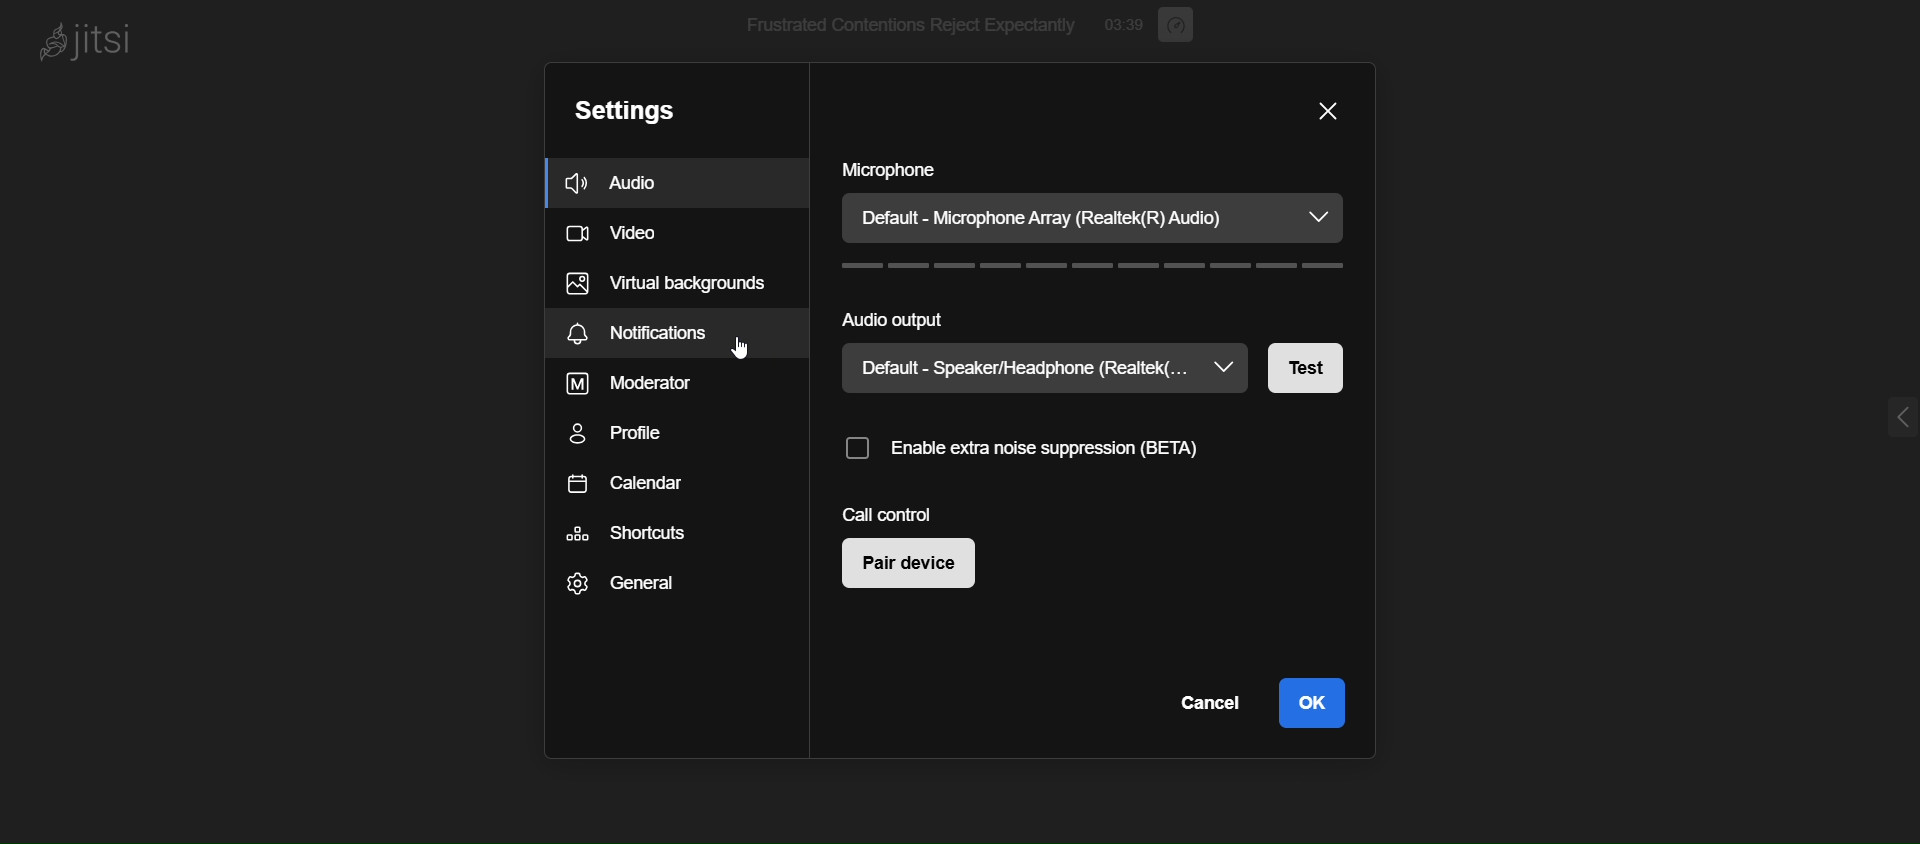  I want to click on virtual background, so click(671, 284).